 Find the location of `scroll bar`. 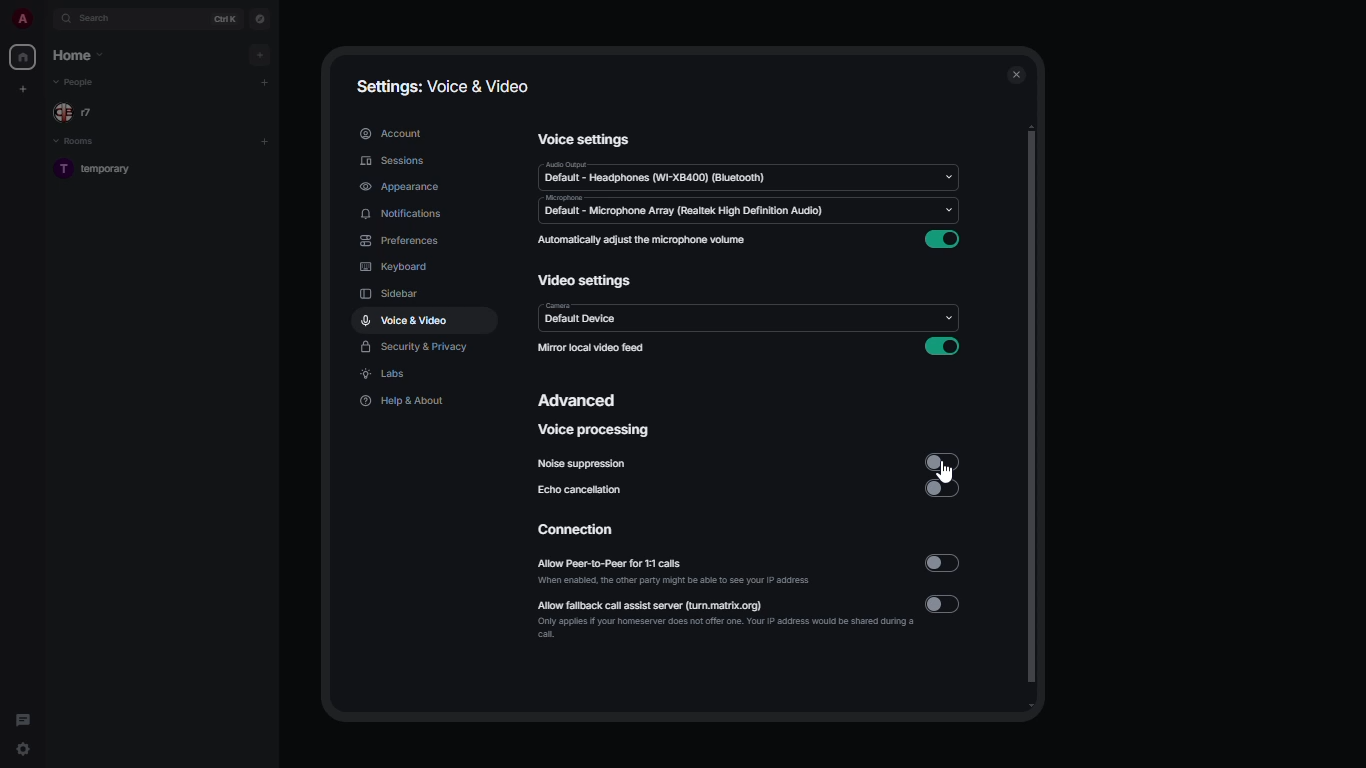

scroll bar is located at coordinates (1034, 415).